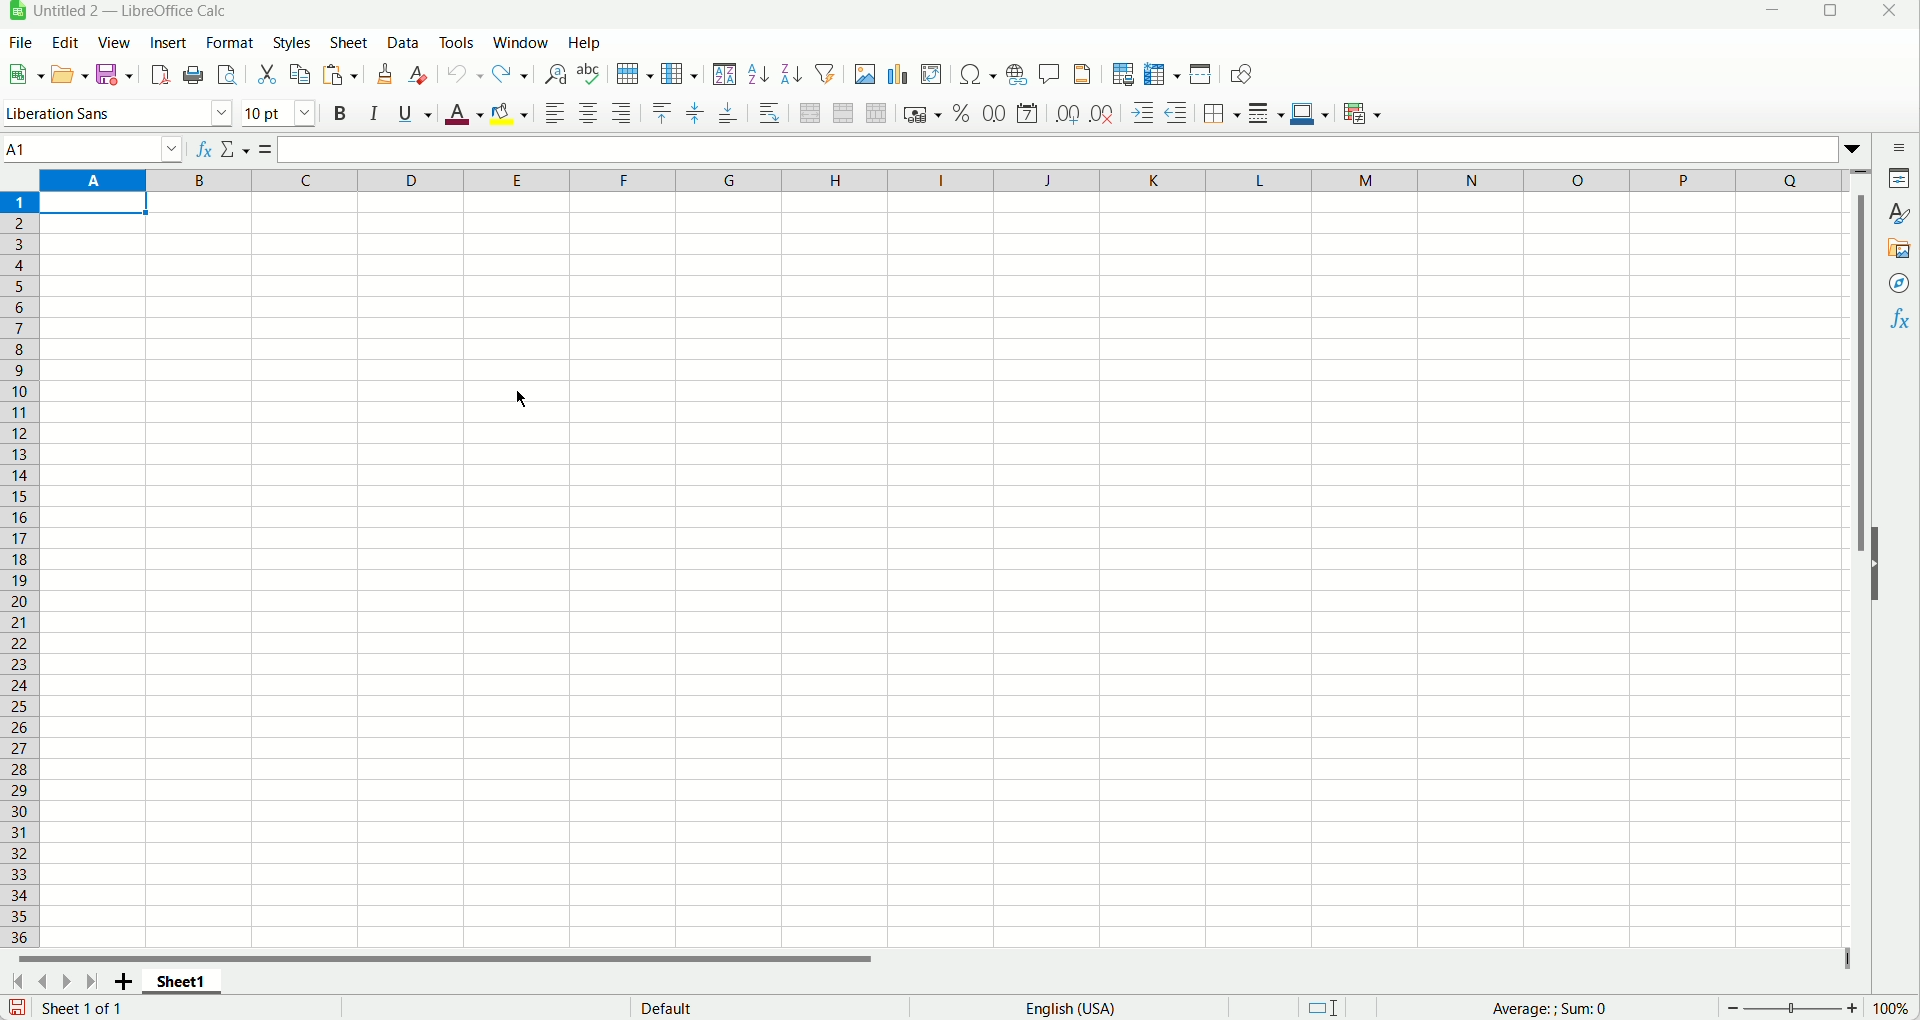  Describe the element at coordinates (340, 115) in the screenshot. I see `Bold` at that location.